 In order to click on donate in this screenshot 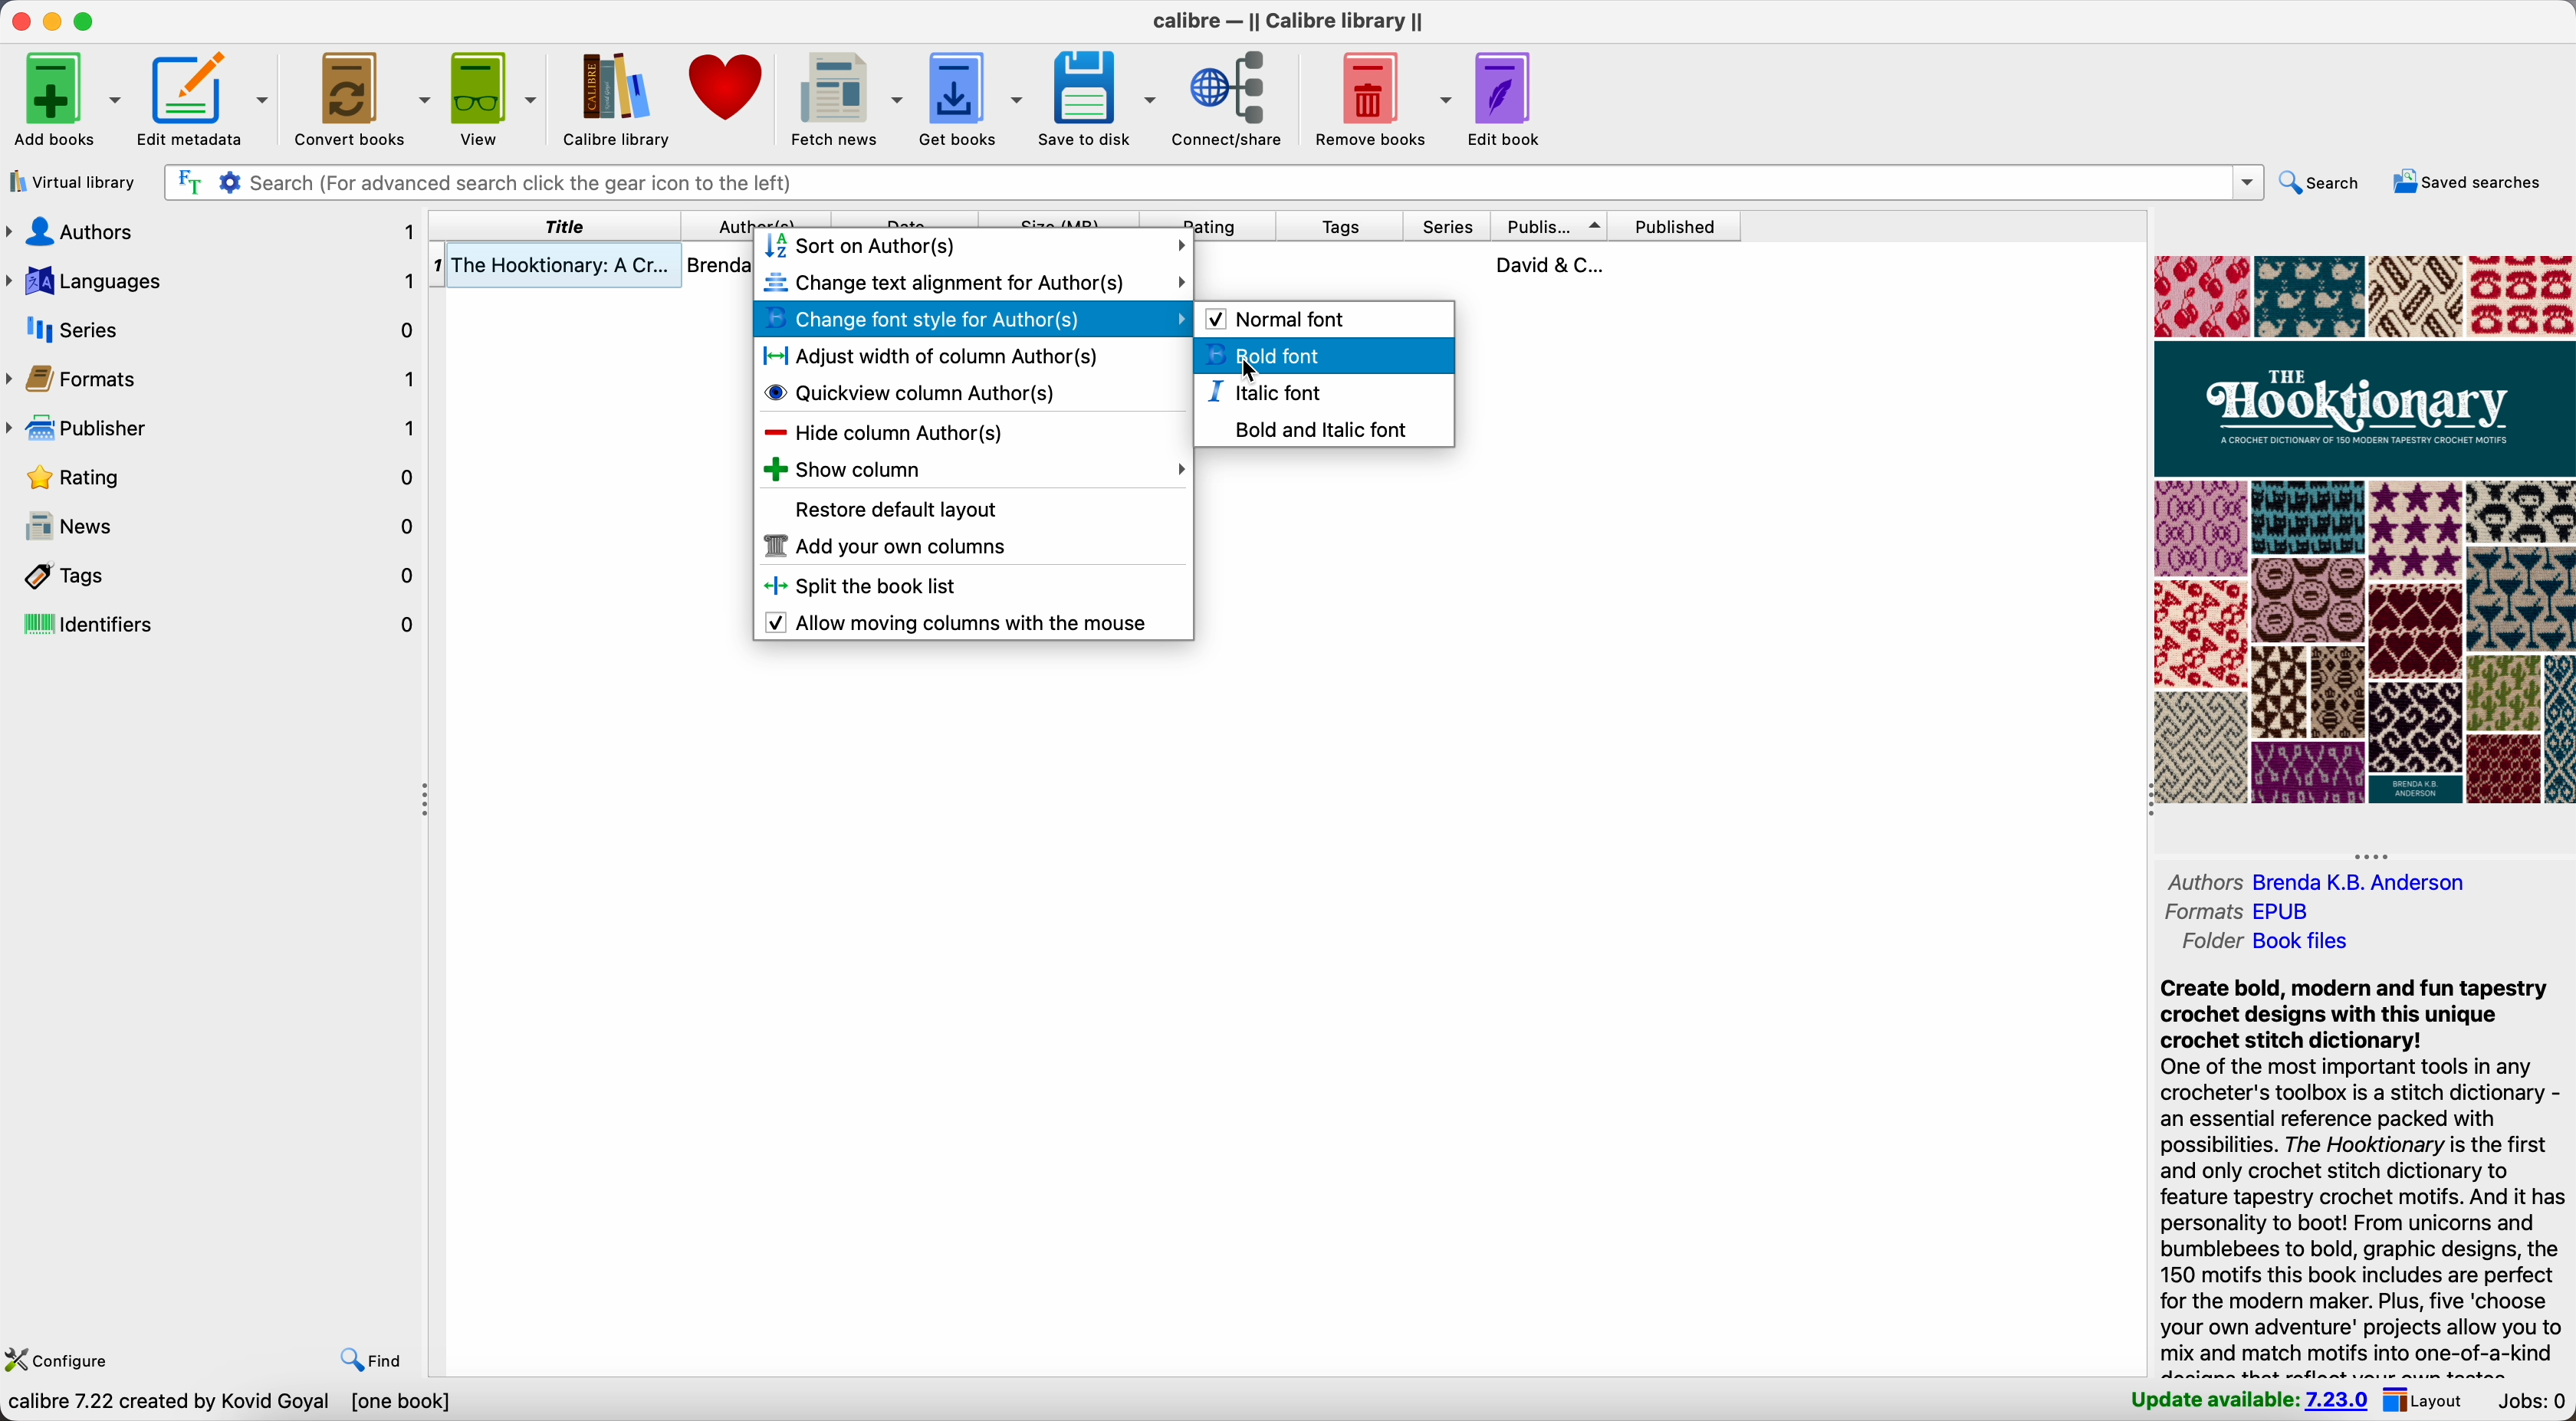, I will do `click(730, 89)`.